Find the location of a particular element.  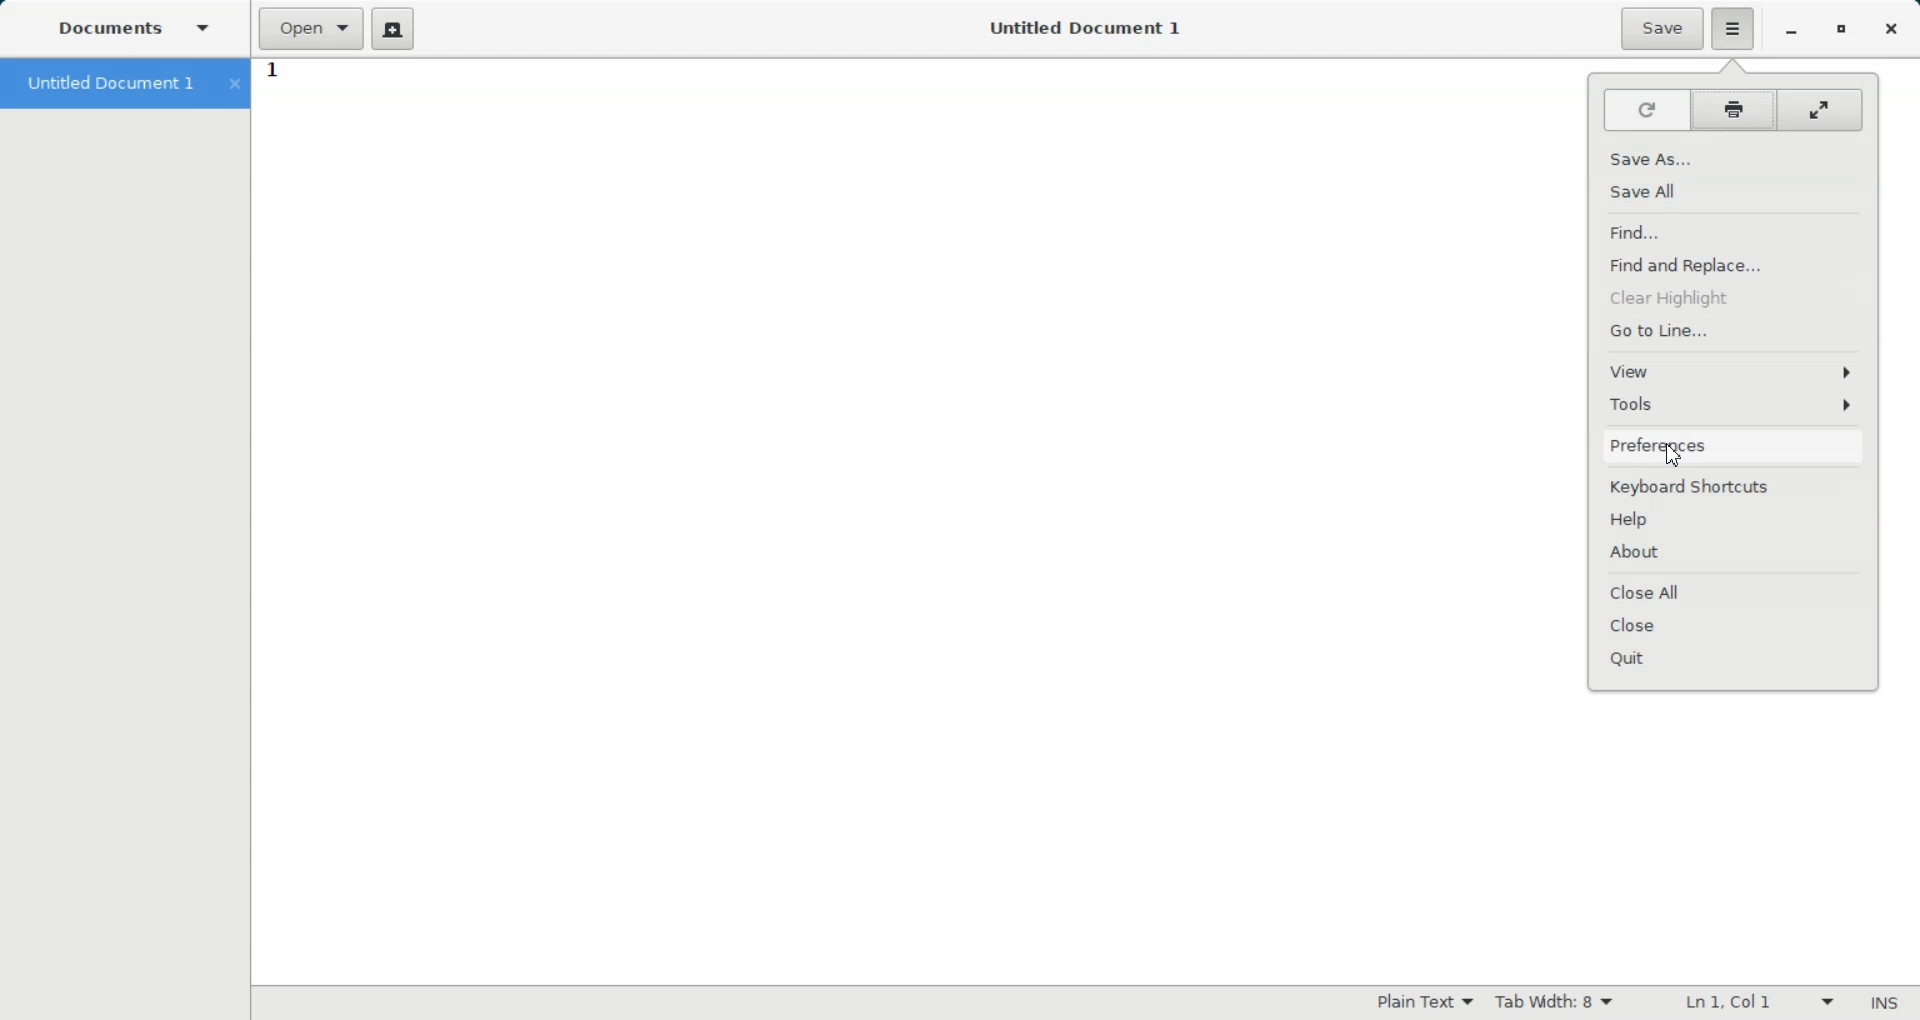

Preferences is located at coordinates (1735, 446).